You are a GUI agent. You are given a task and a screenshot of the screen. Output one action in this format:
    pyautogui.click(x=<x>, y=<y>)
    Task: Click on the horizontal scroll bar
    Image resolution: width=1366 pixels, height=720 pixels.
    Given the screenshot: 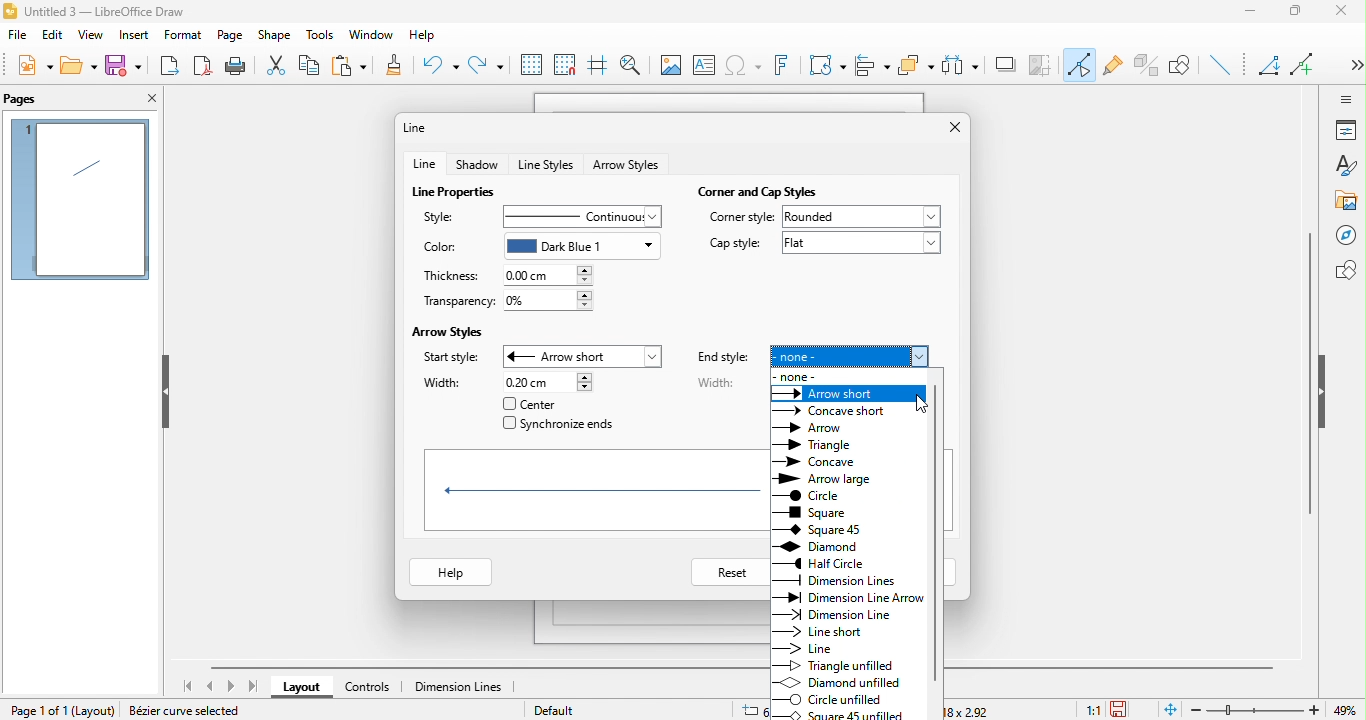 What is the action you would take?
    pyautogui.click(x=485, y=666)
    